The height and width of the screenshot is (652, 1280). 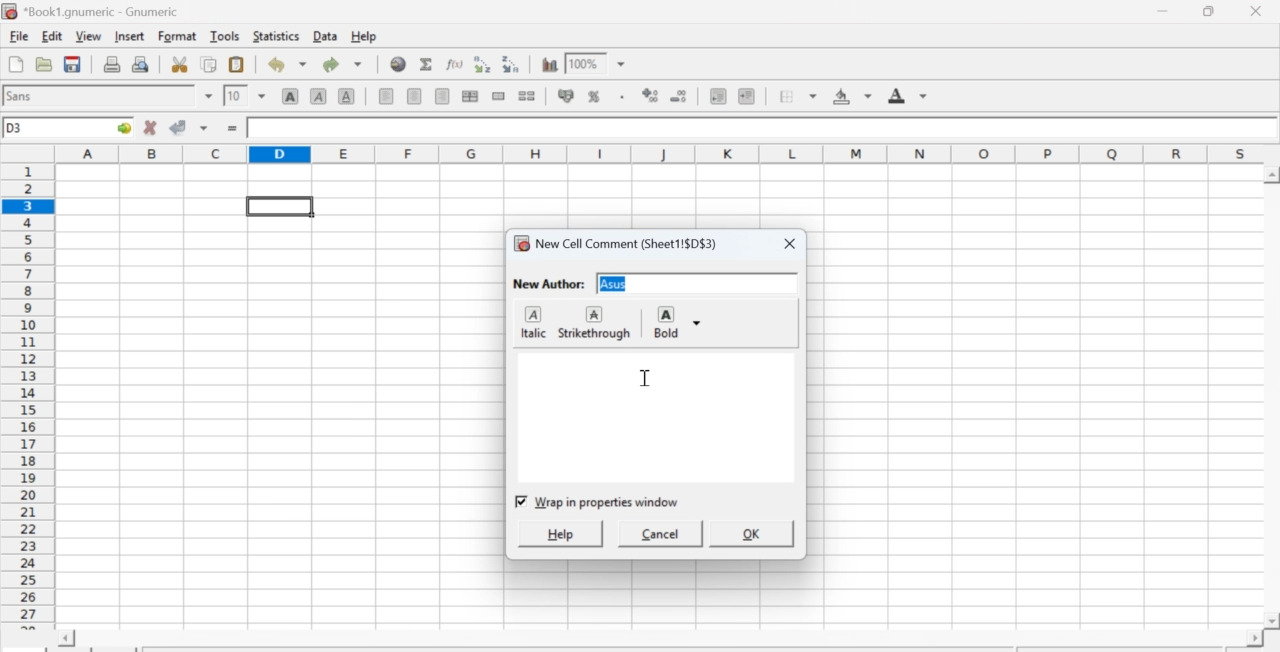 I want to click on Edit, so click(x=53, y=35).